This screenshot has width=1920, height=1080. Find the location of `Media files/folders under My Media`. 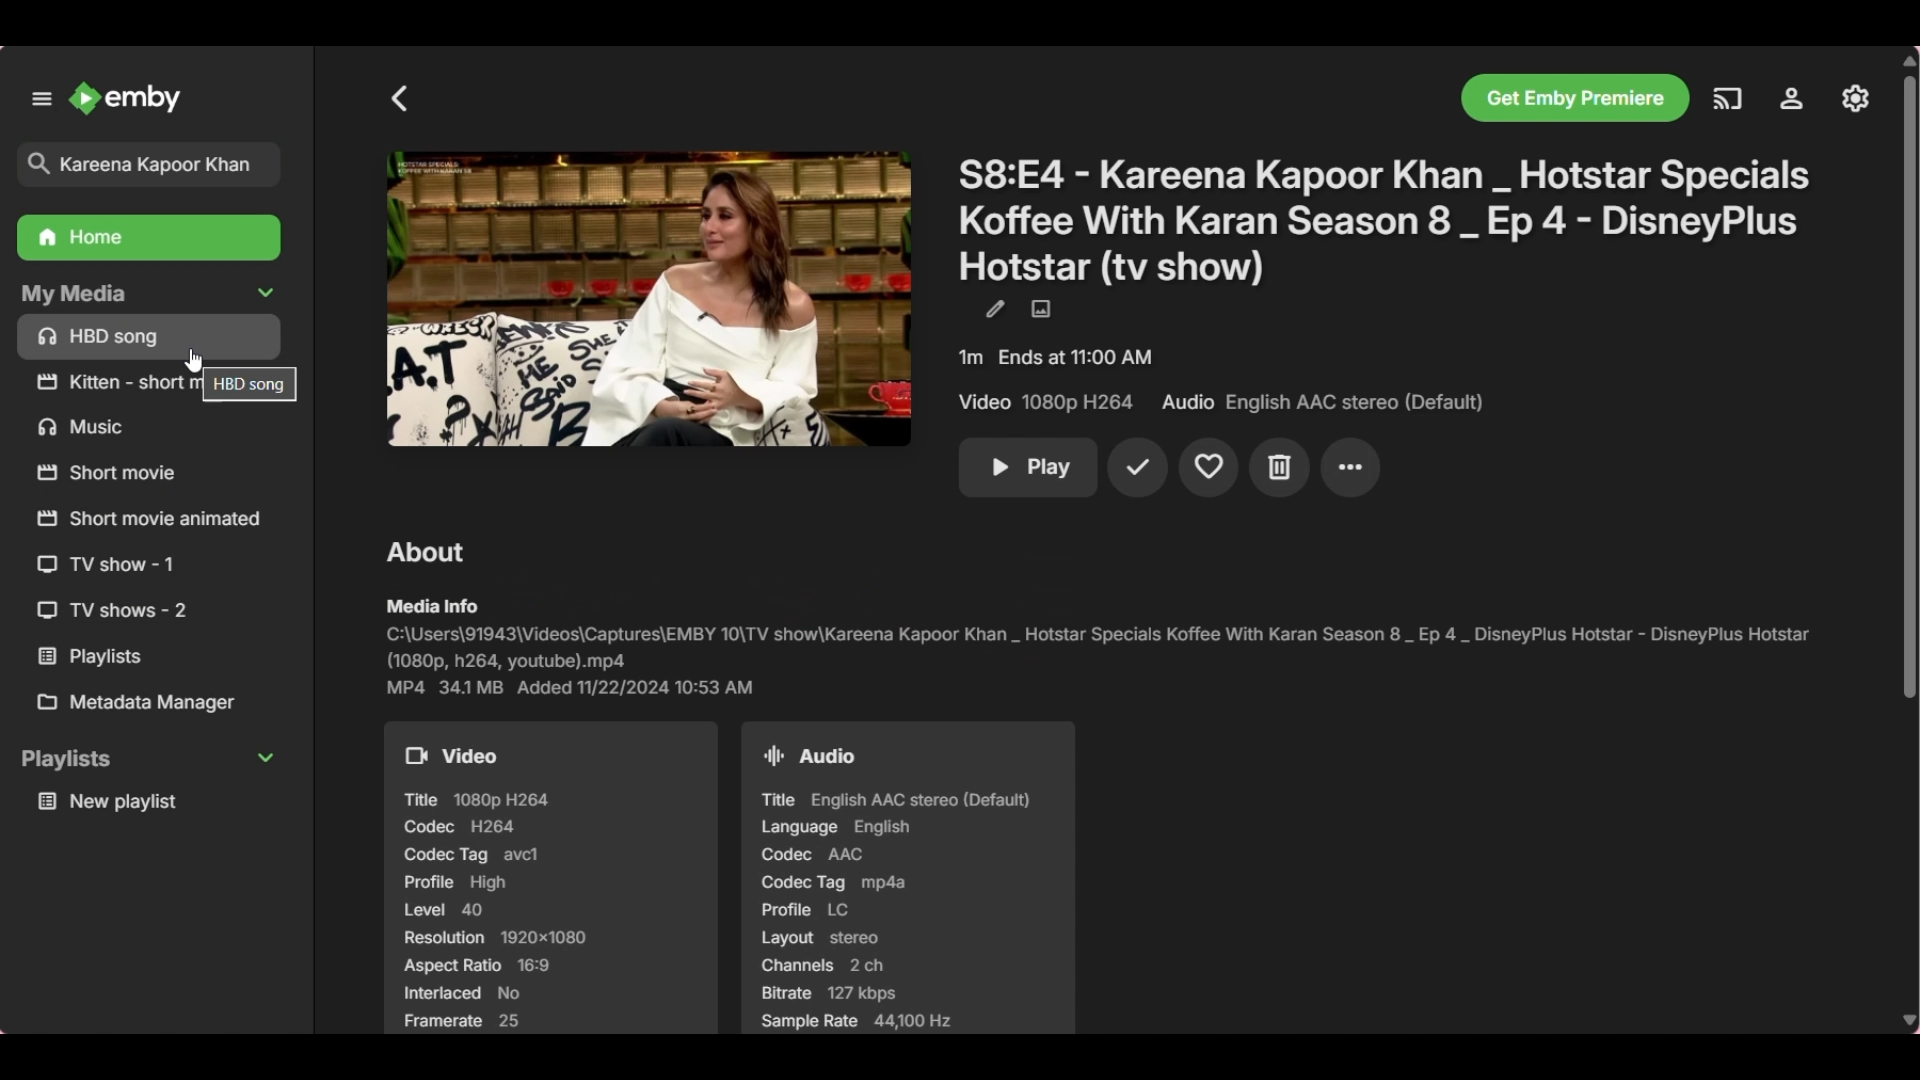

Media files/folders under My Media is located at coordinates (150, 339).